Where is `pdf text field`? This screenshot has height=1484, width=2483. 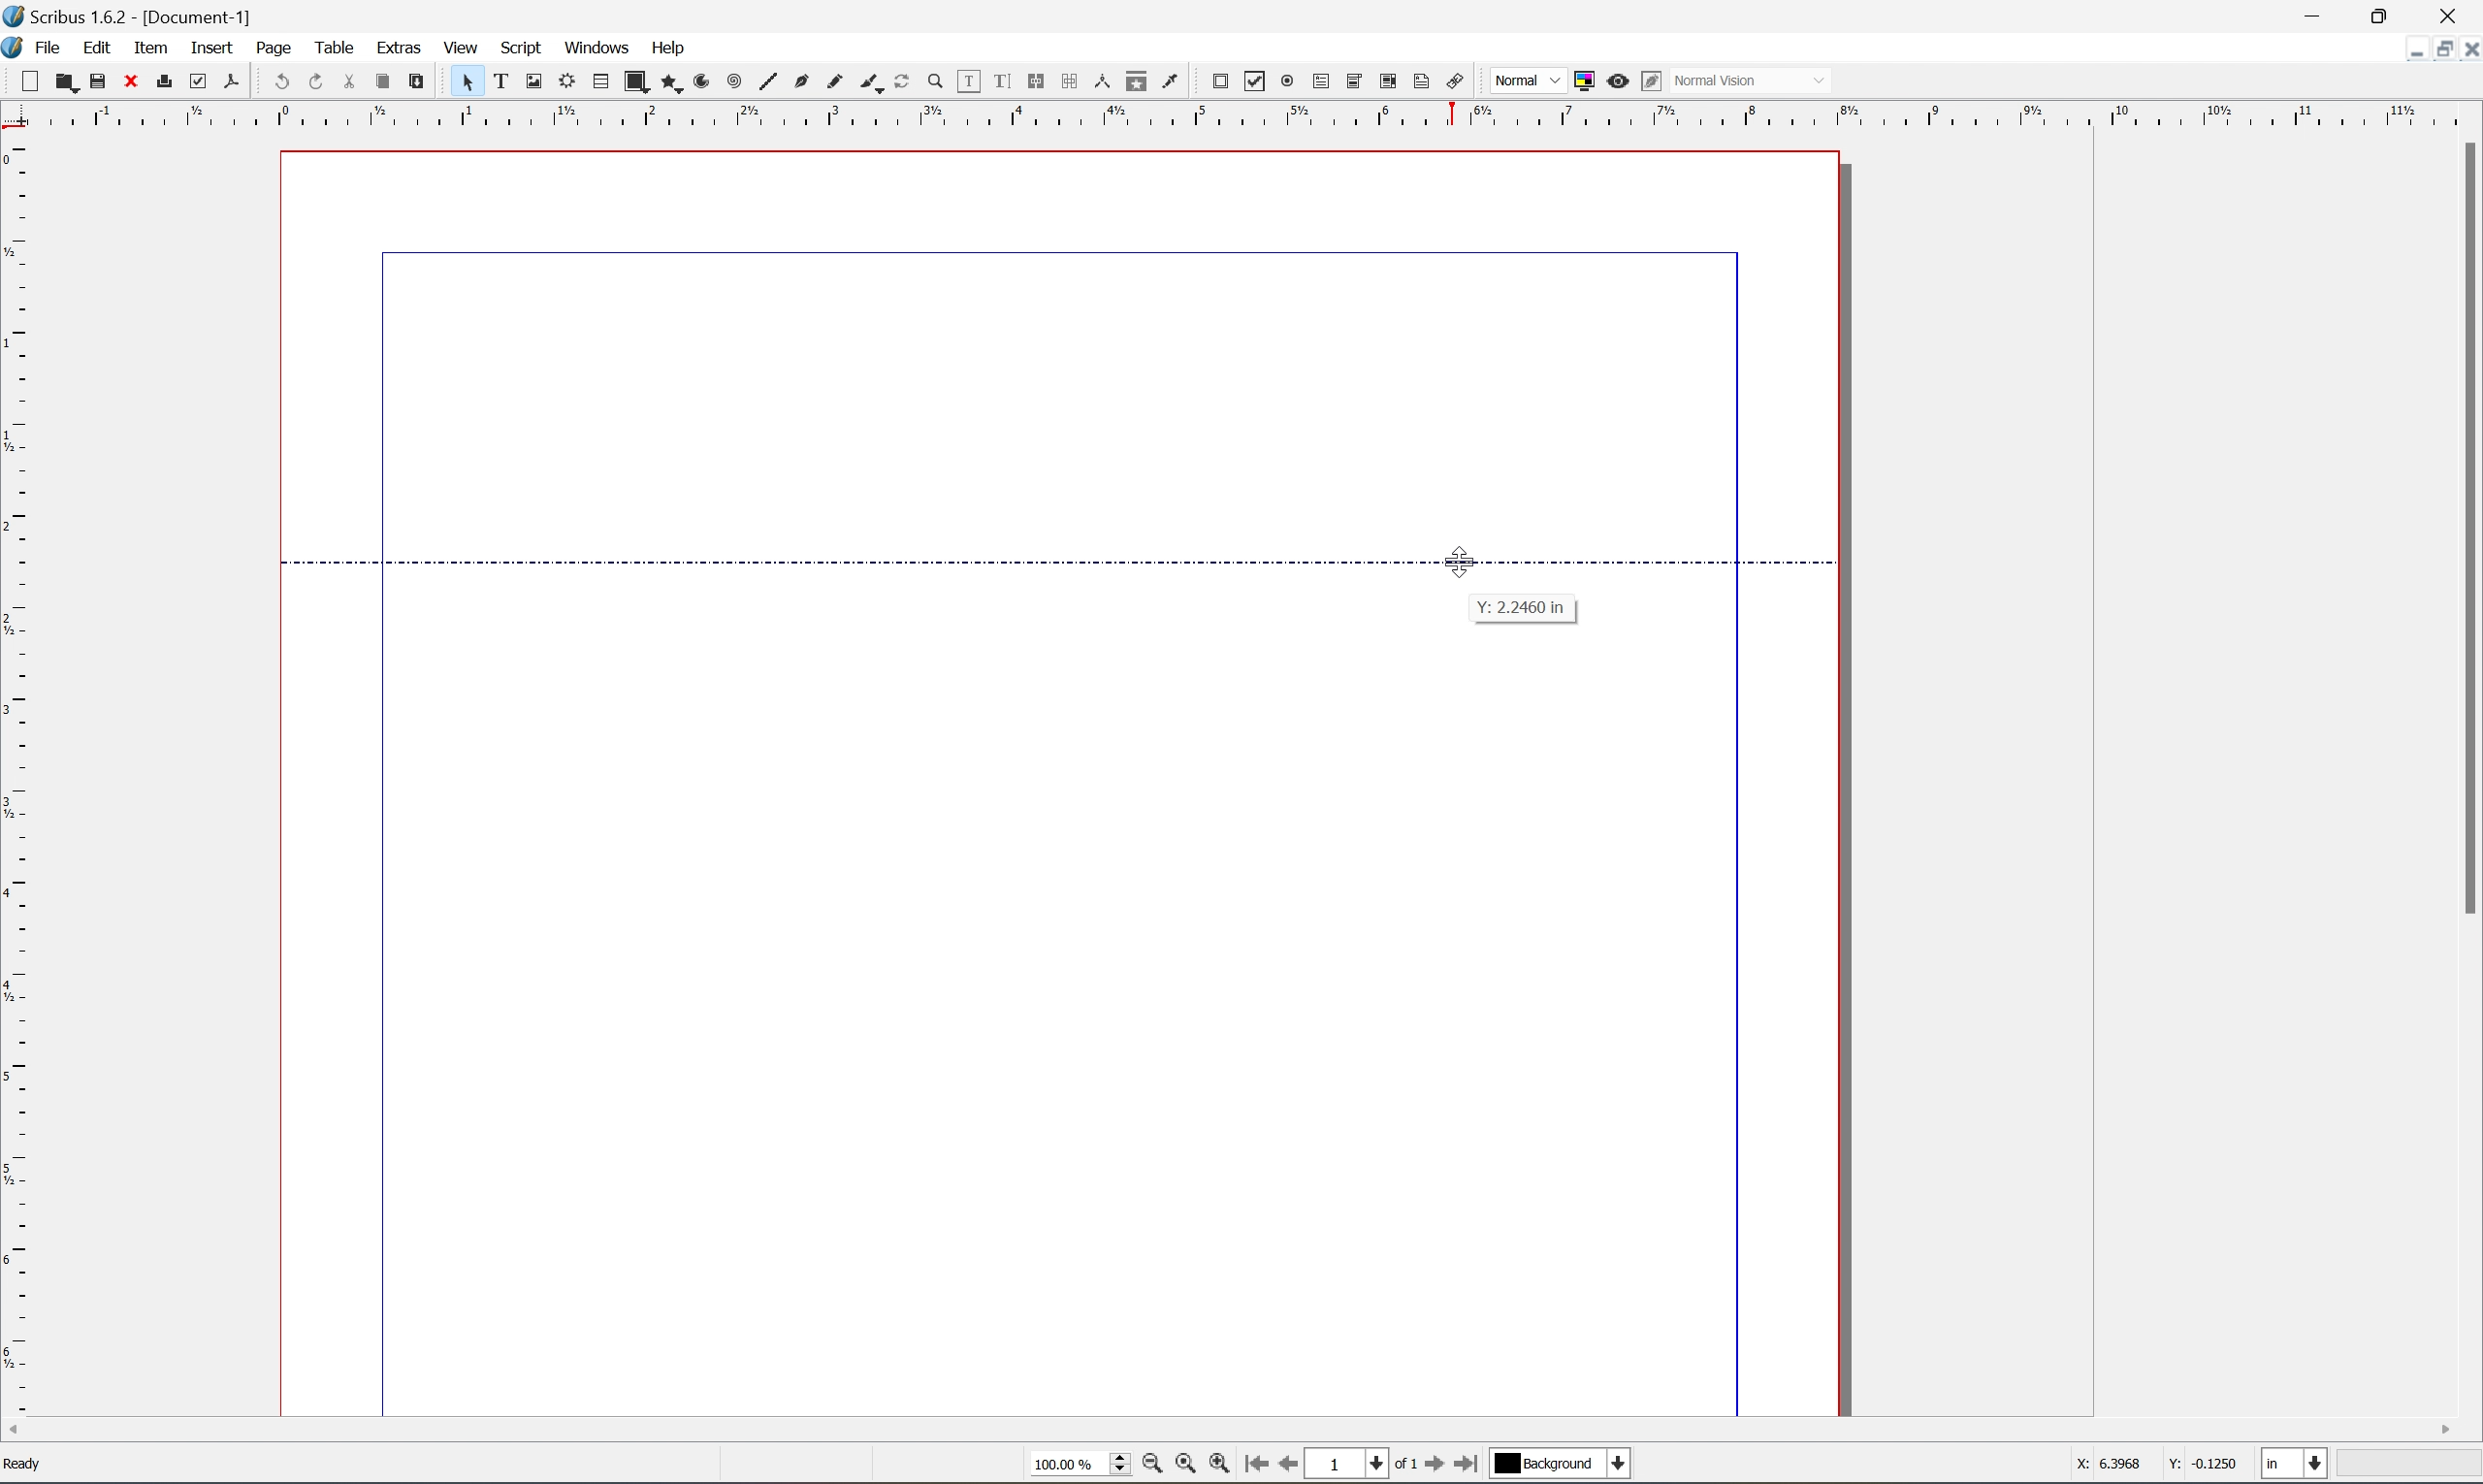 pdf text field is located at coordinates (1324, 82).